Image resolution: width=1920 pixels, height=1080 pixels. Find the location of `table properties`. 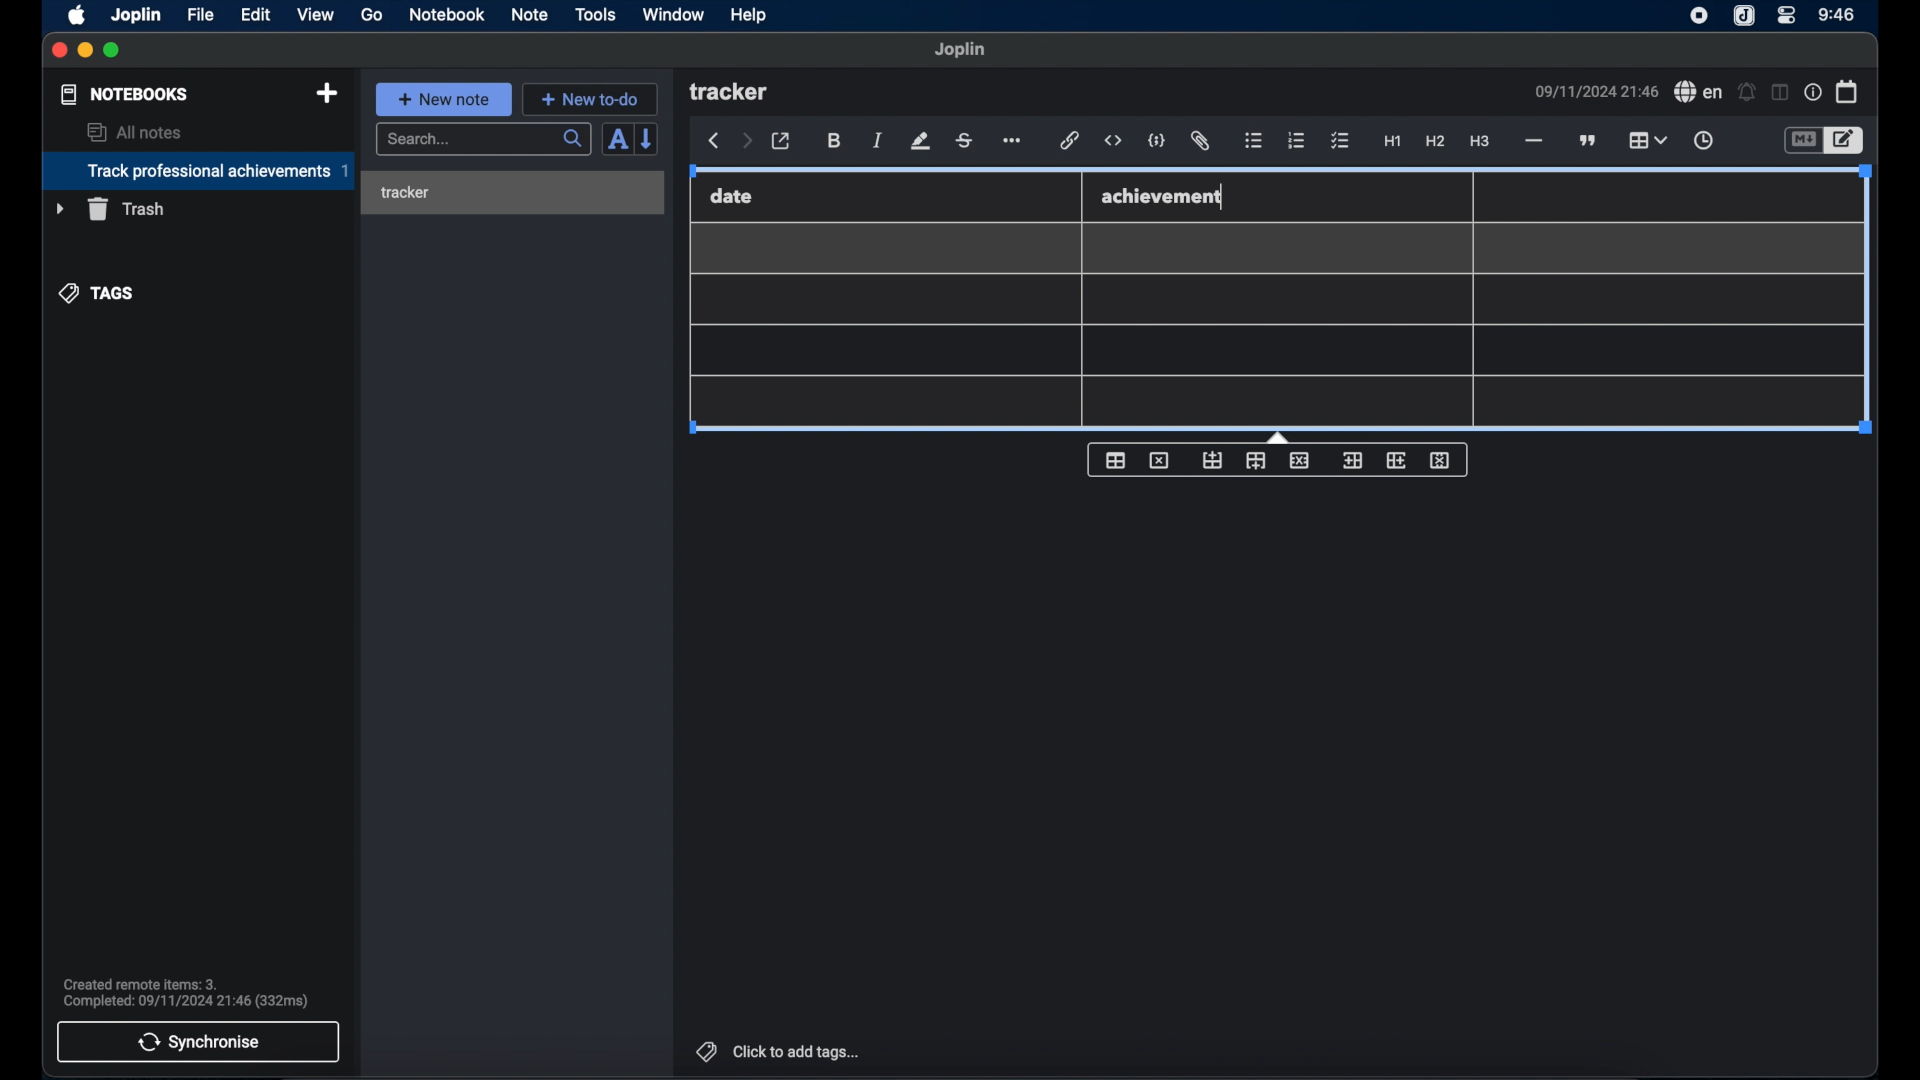

table properties is located at coordinates (1115, 461).